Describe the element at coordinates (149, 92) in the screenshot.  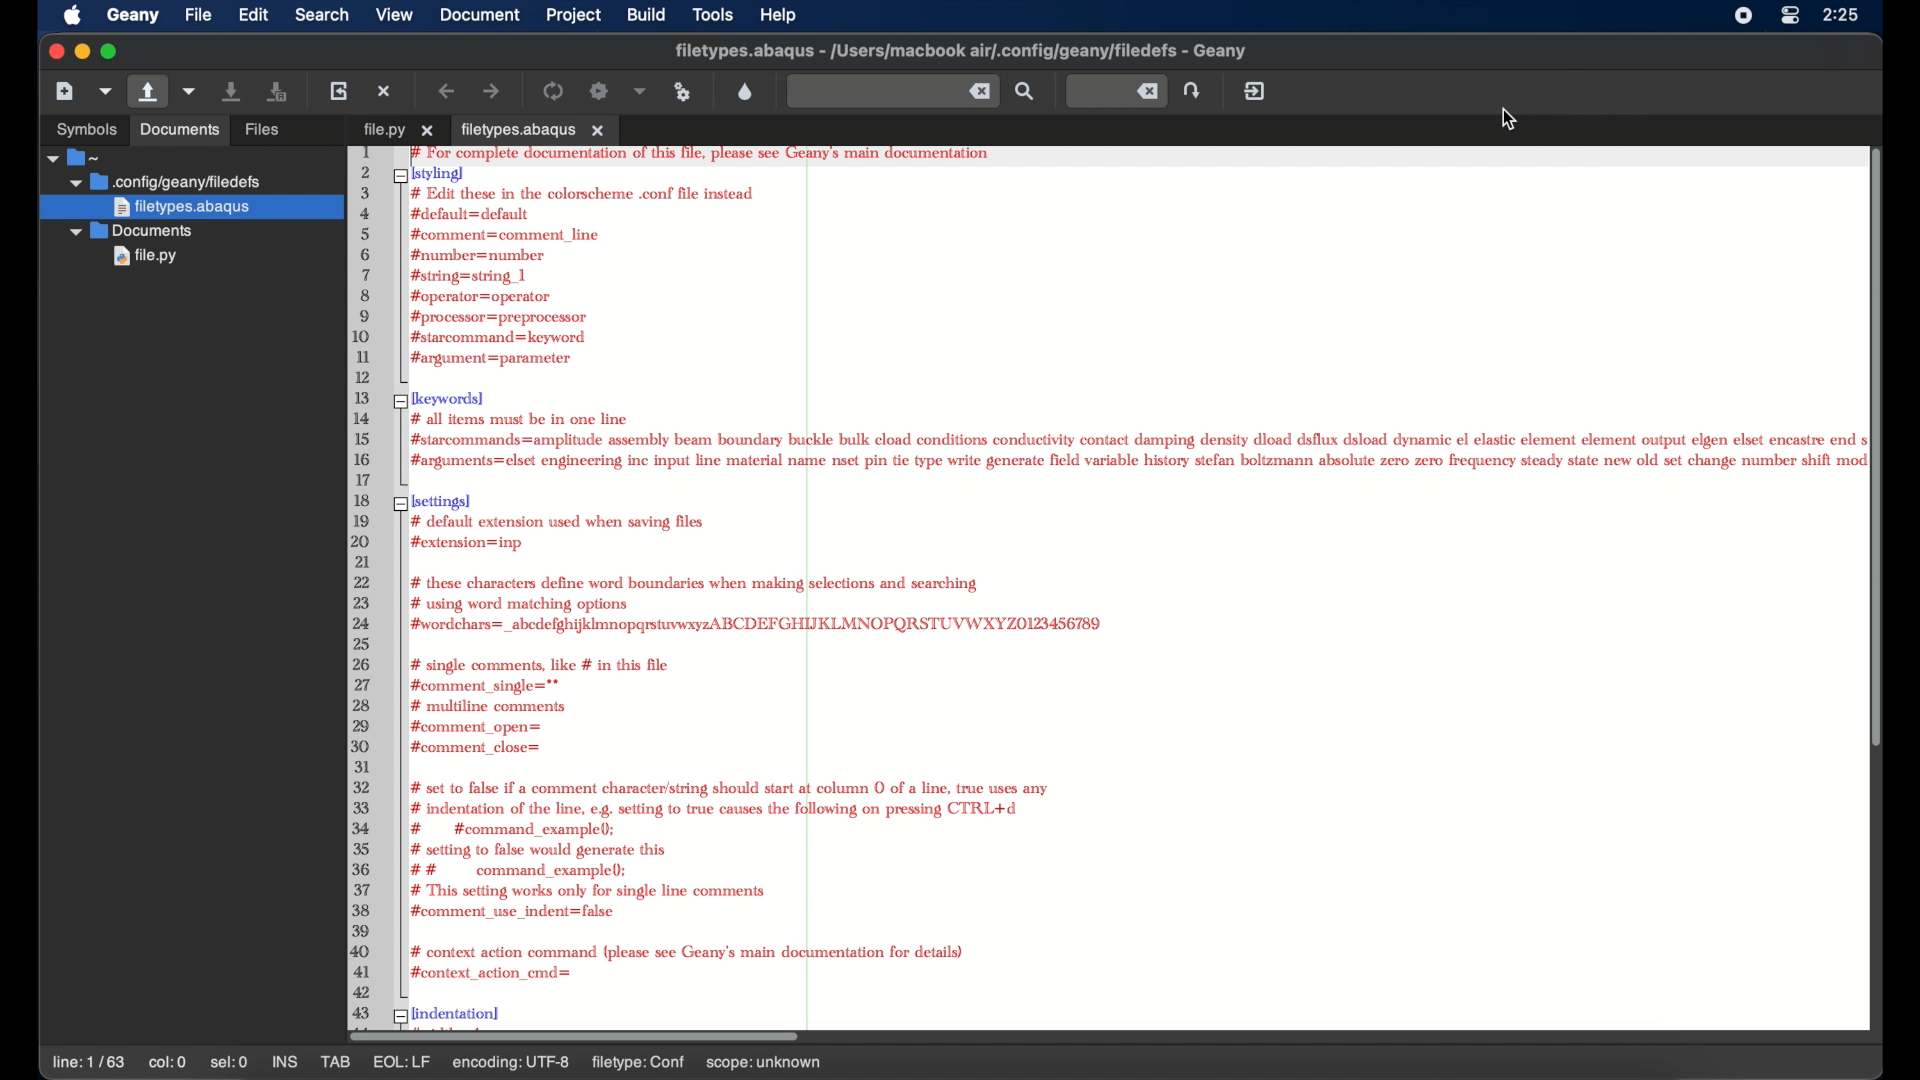
I see `open an existing file` at that location.